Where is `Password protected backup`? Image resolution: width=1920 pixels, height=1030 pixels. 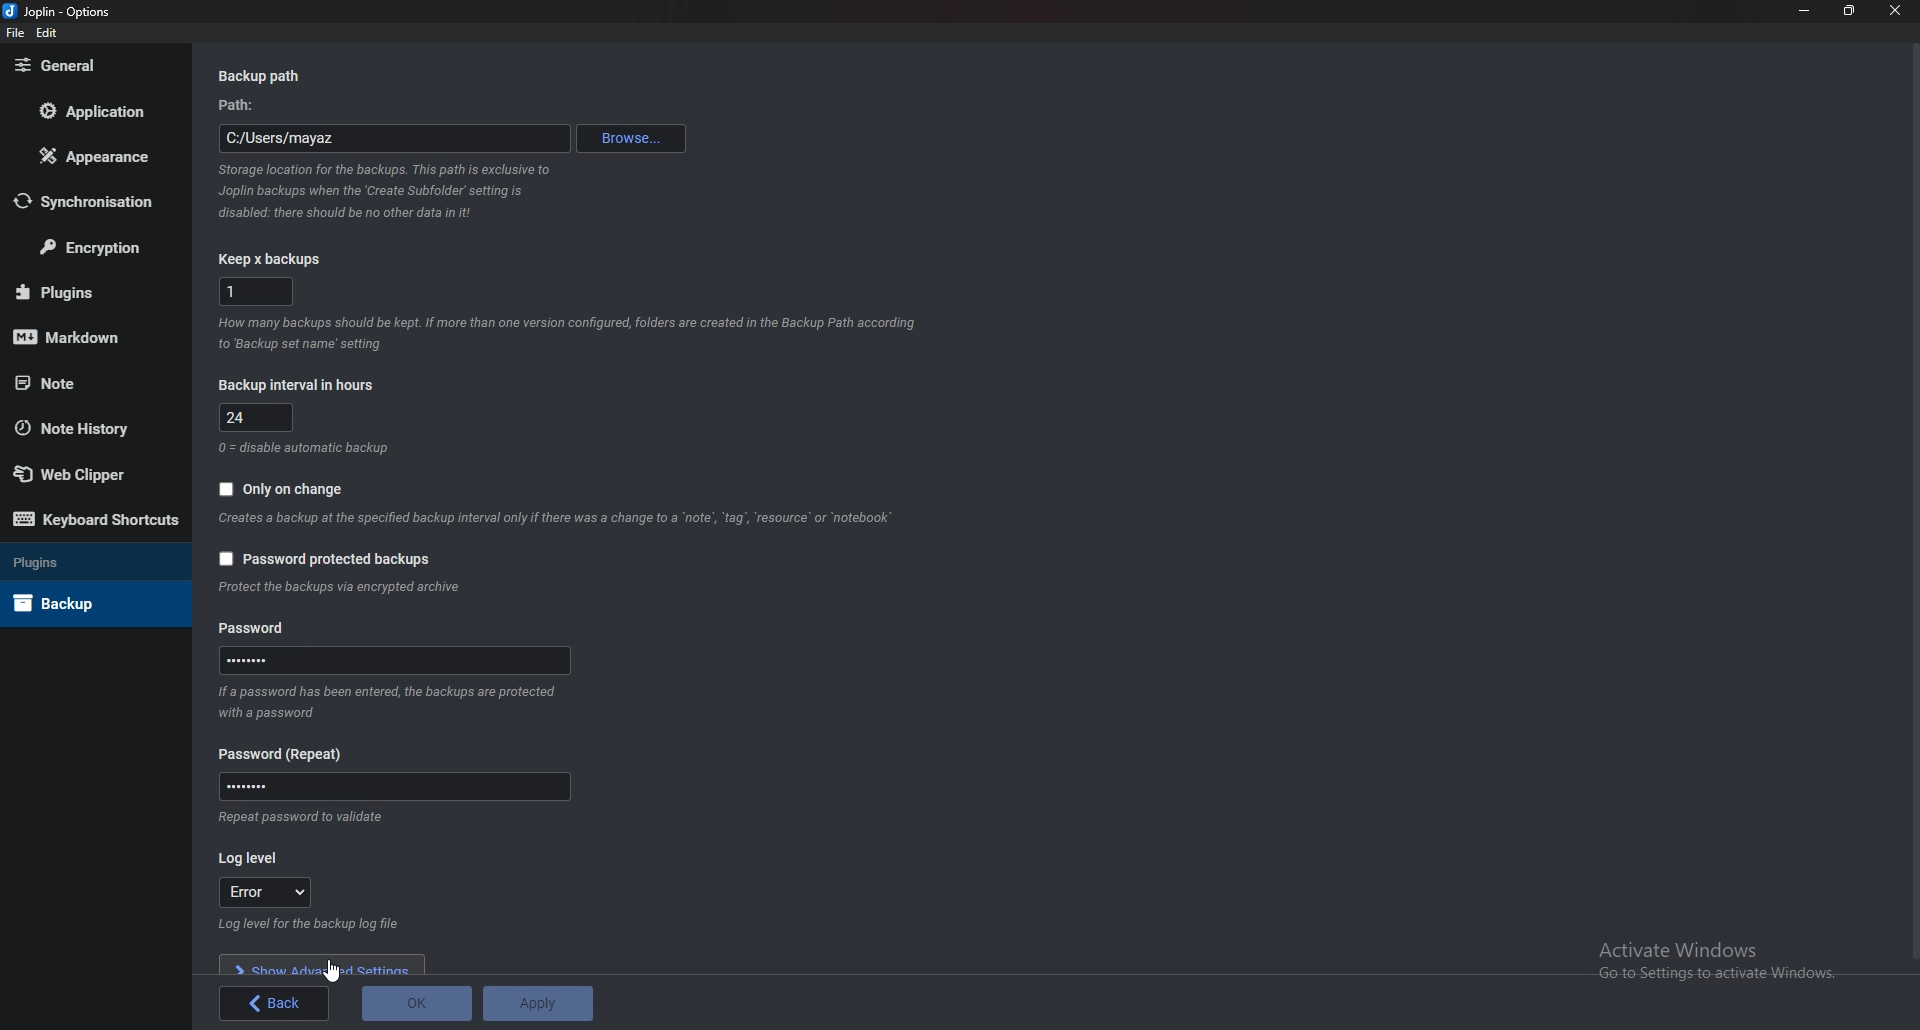
Password protected backup is located at coordinates (322, 558).